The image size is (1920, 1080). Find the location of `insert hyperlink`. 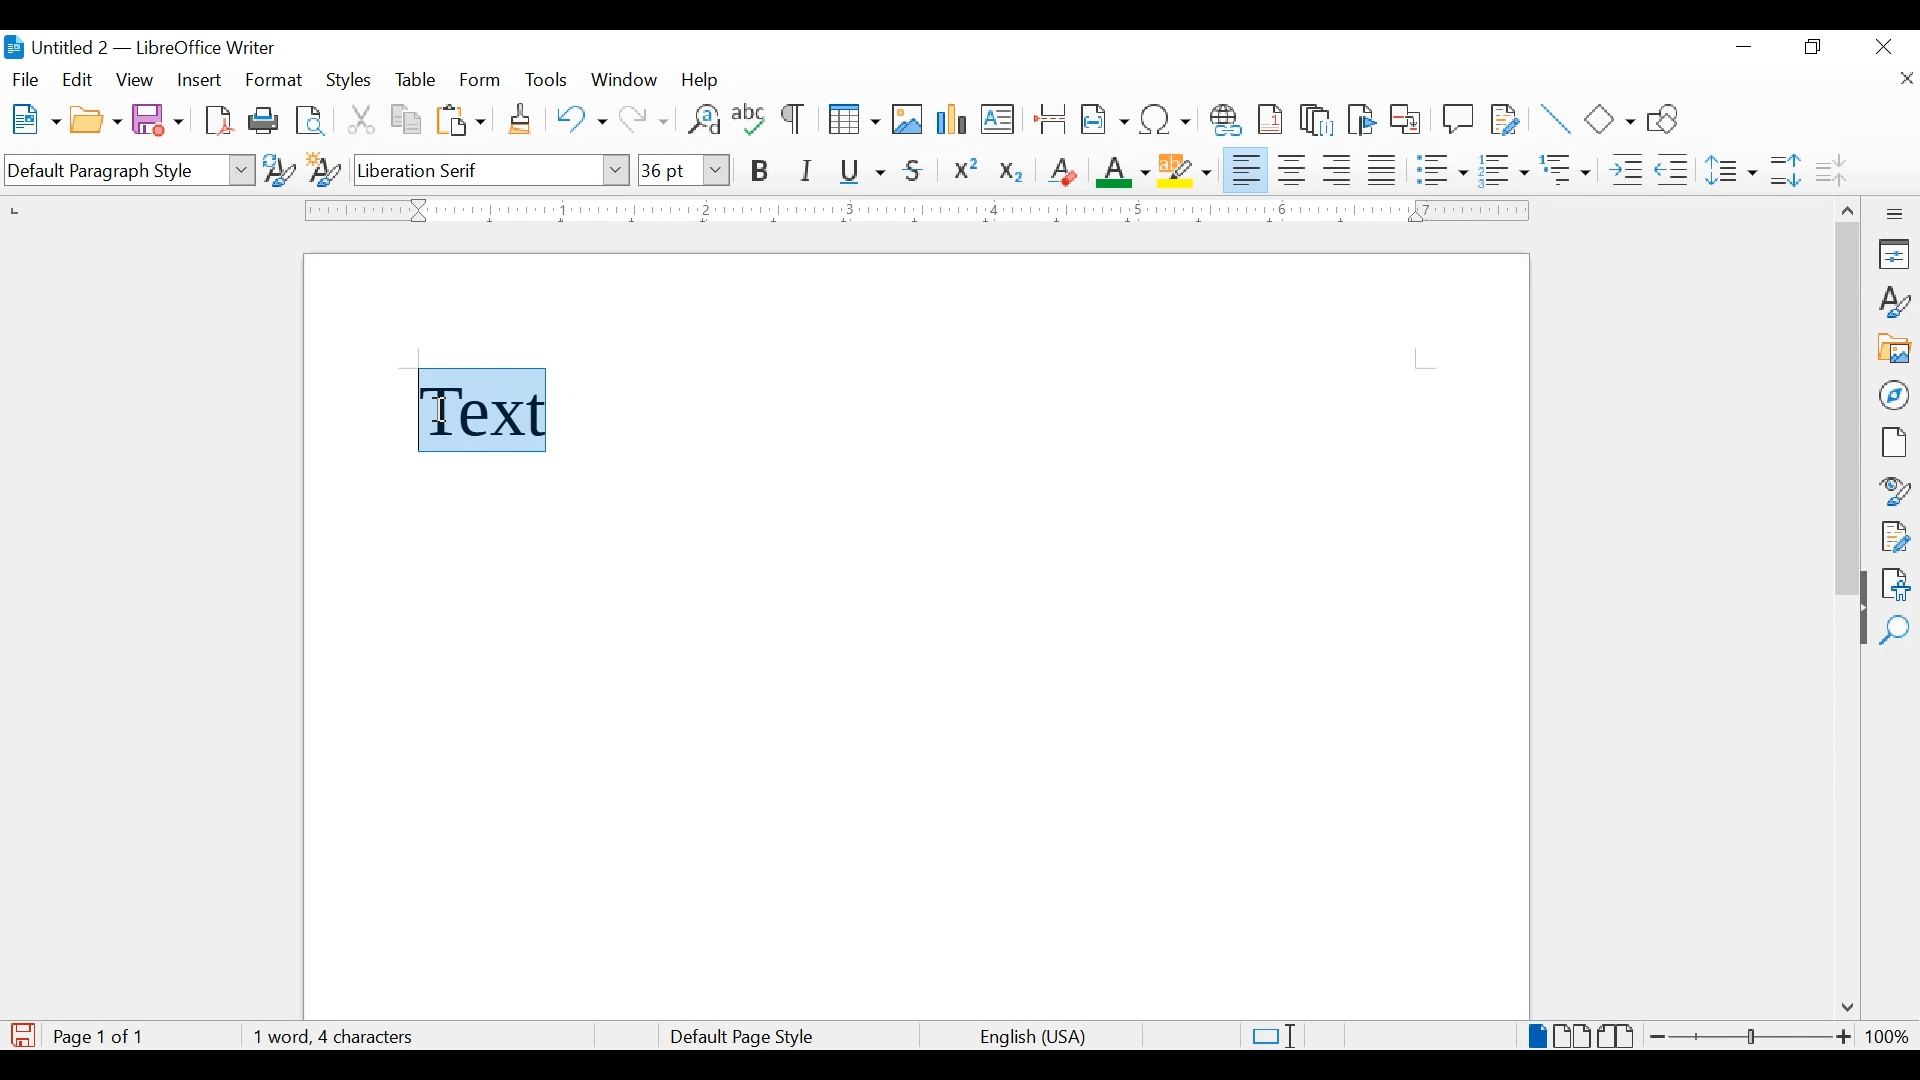

insert hyperlink is located at coordinates (1226, 120).